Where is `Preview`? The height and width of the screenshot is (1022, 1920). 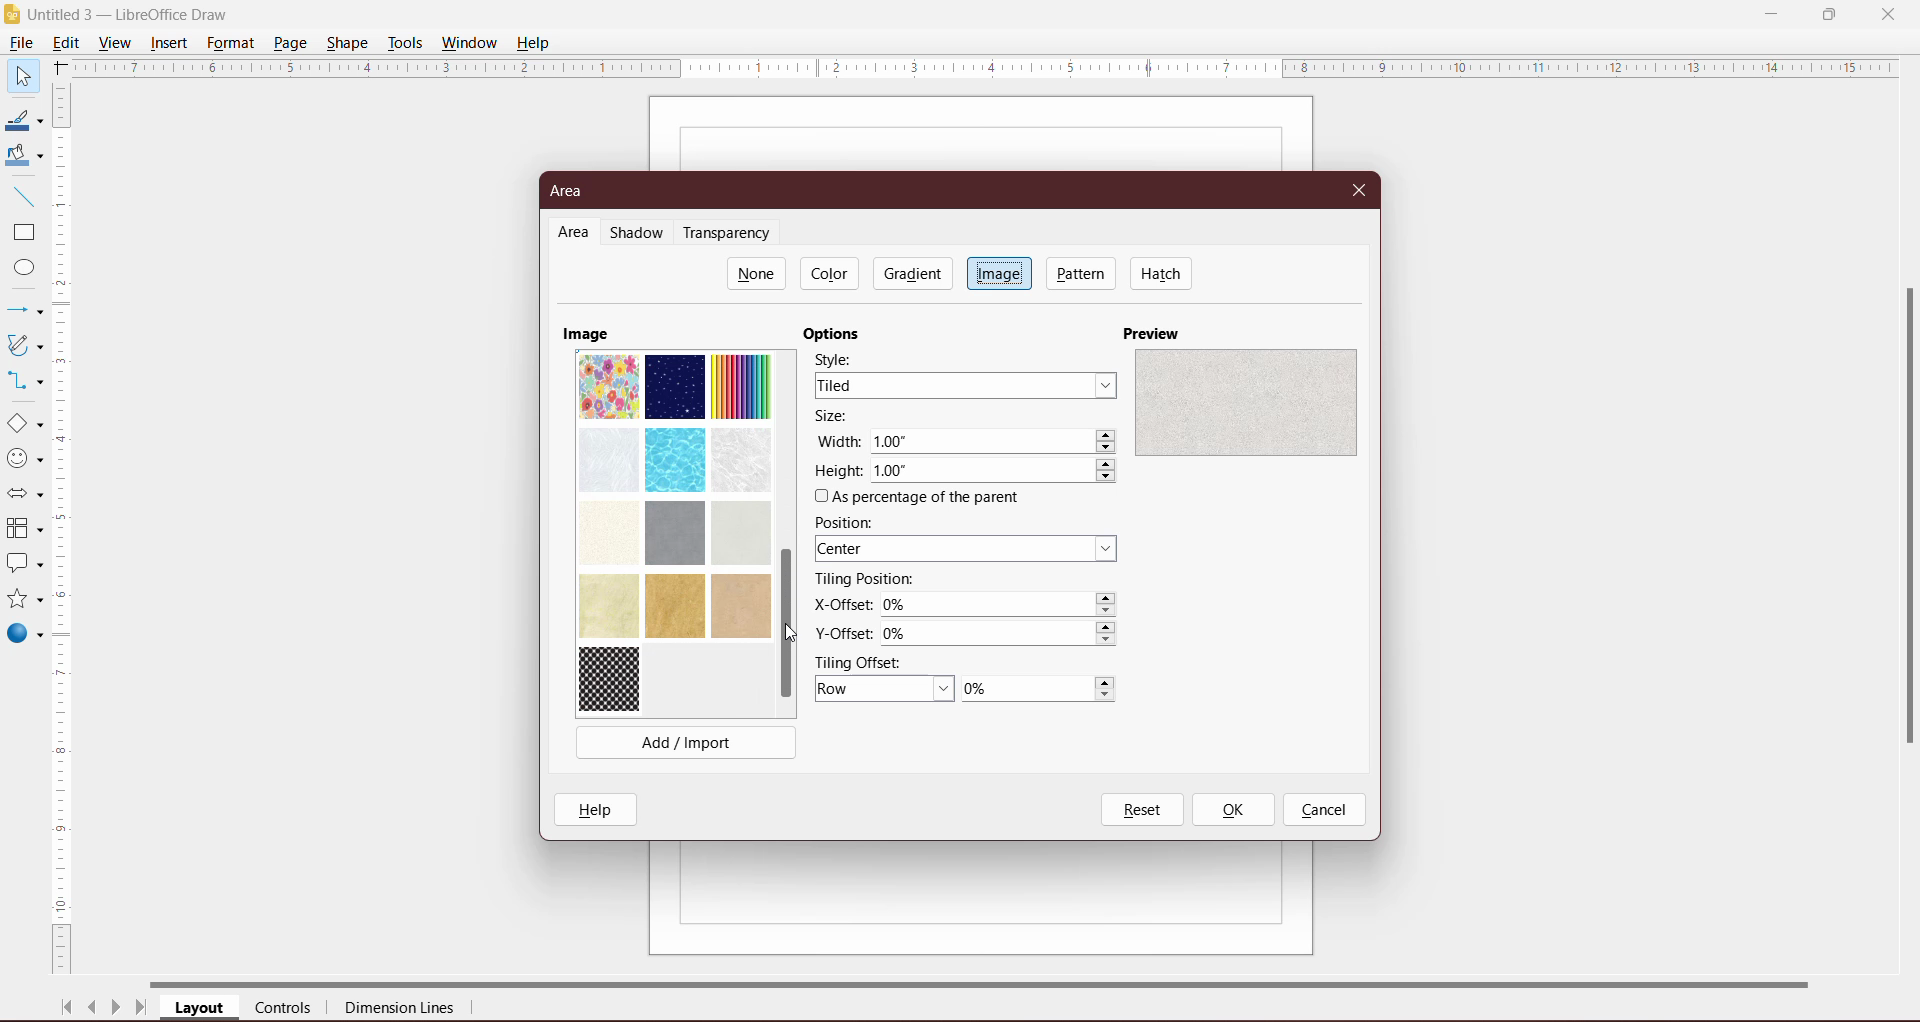 Preview is located at coordinates (1155, 332).